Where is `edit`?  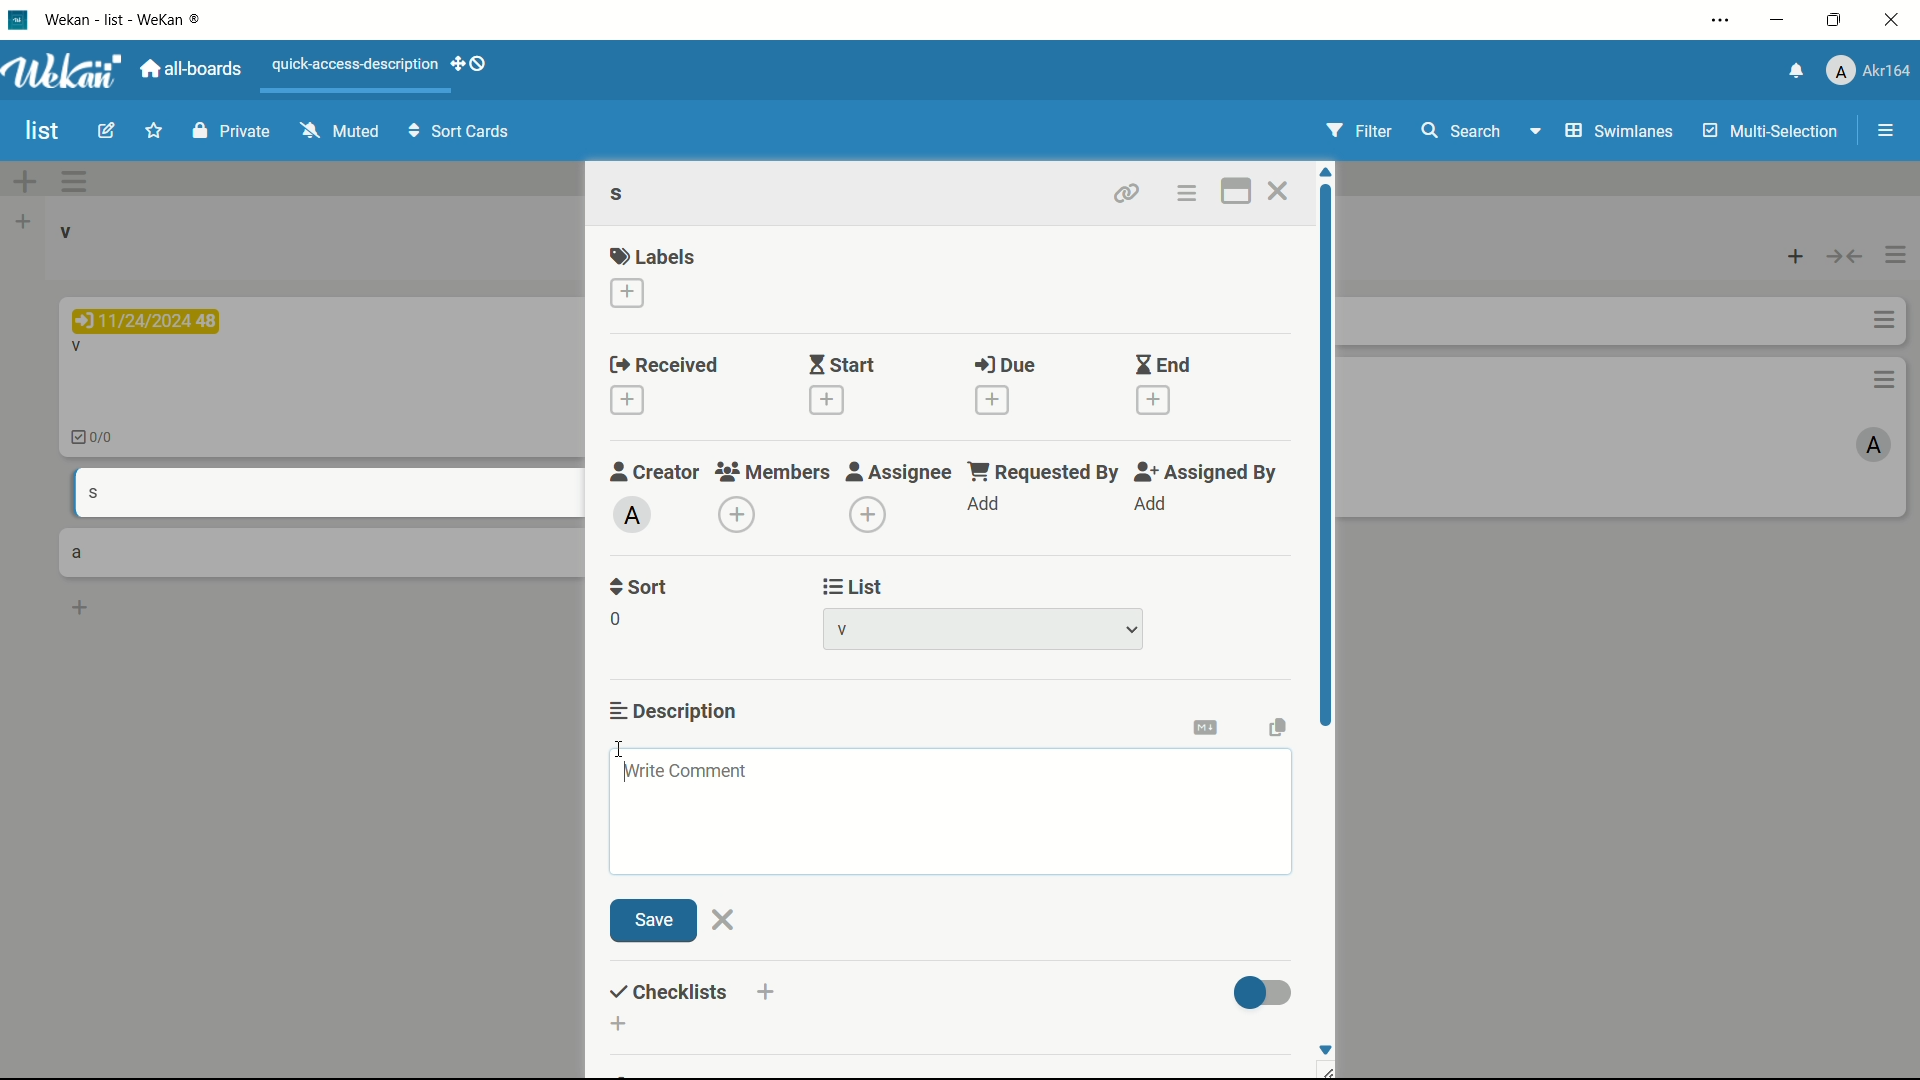
edit is located at coordinates (106, 132).